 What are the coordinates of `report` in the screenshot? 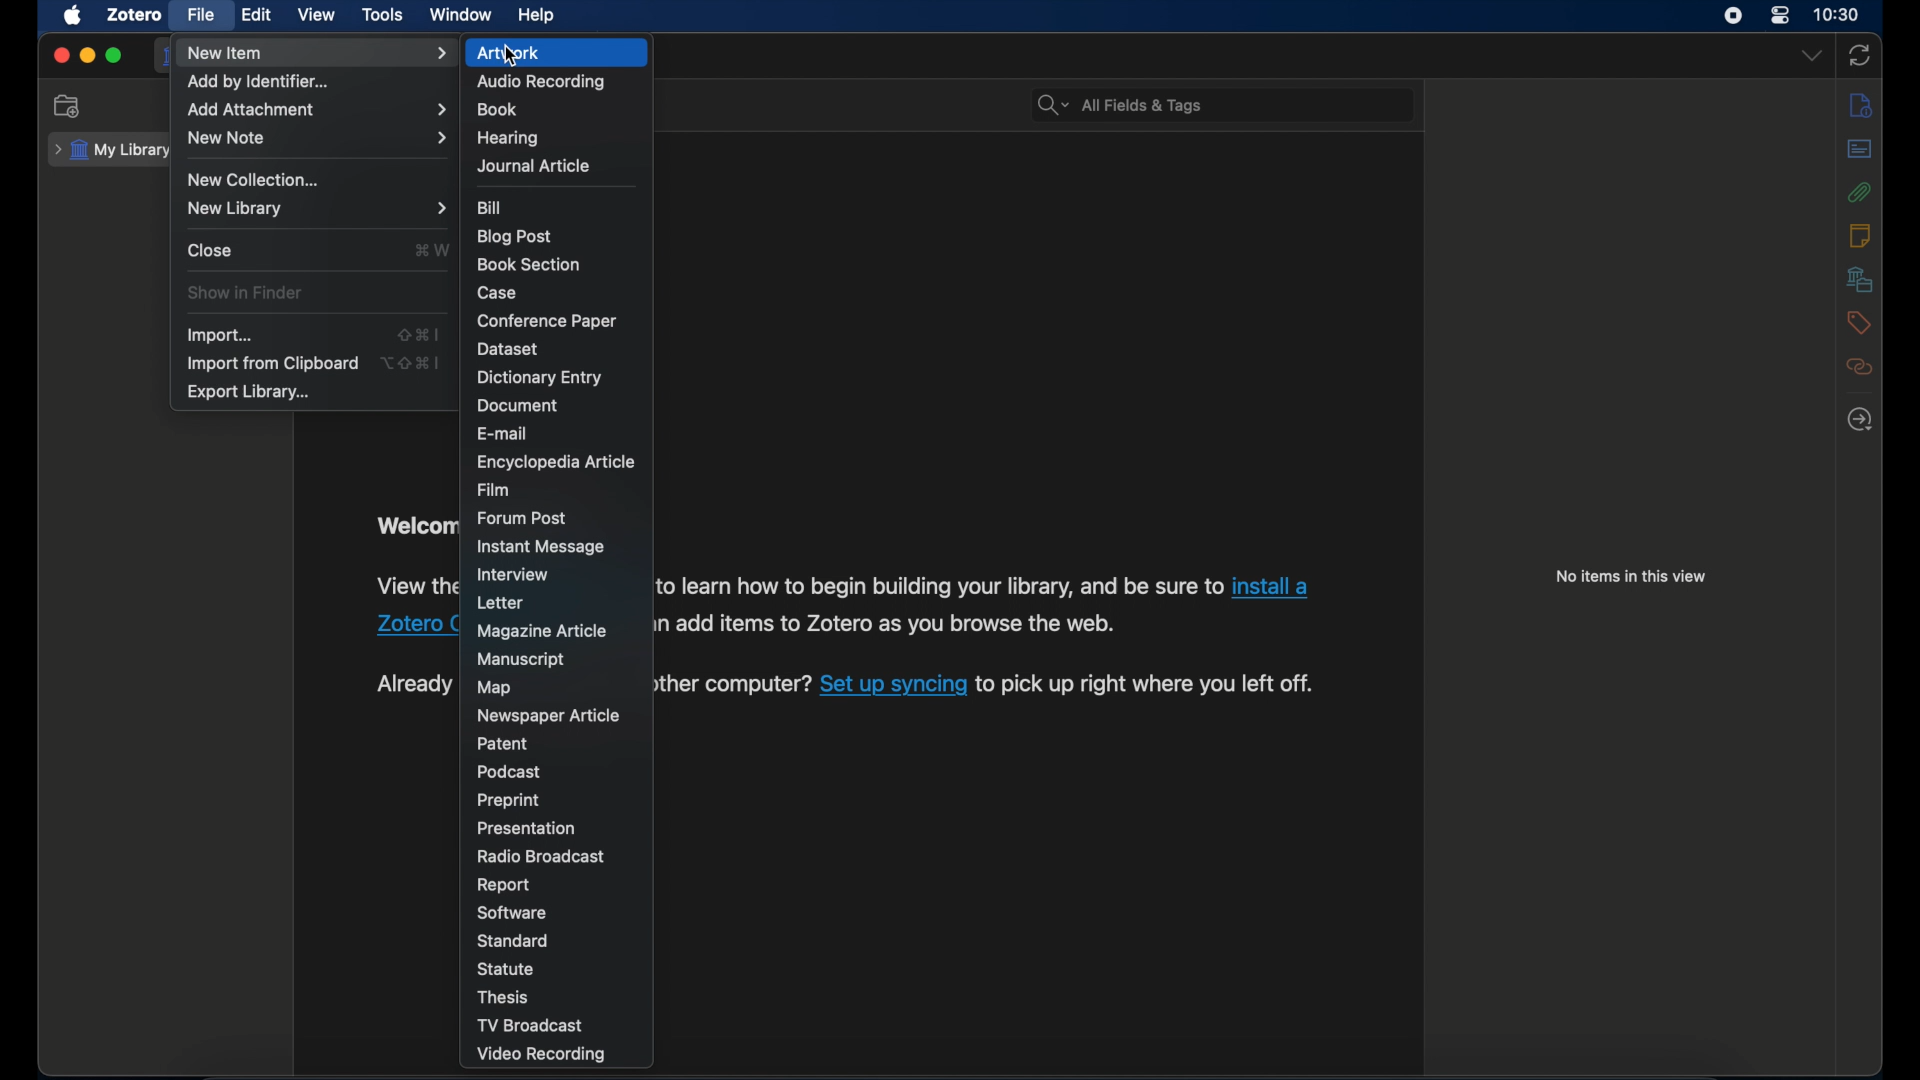 It's located at (503, 885).